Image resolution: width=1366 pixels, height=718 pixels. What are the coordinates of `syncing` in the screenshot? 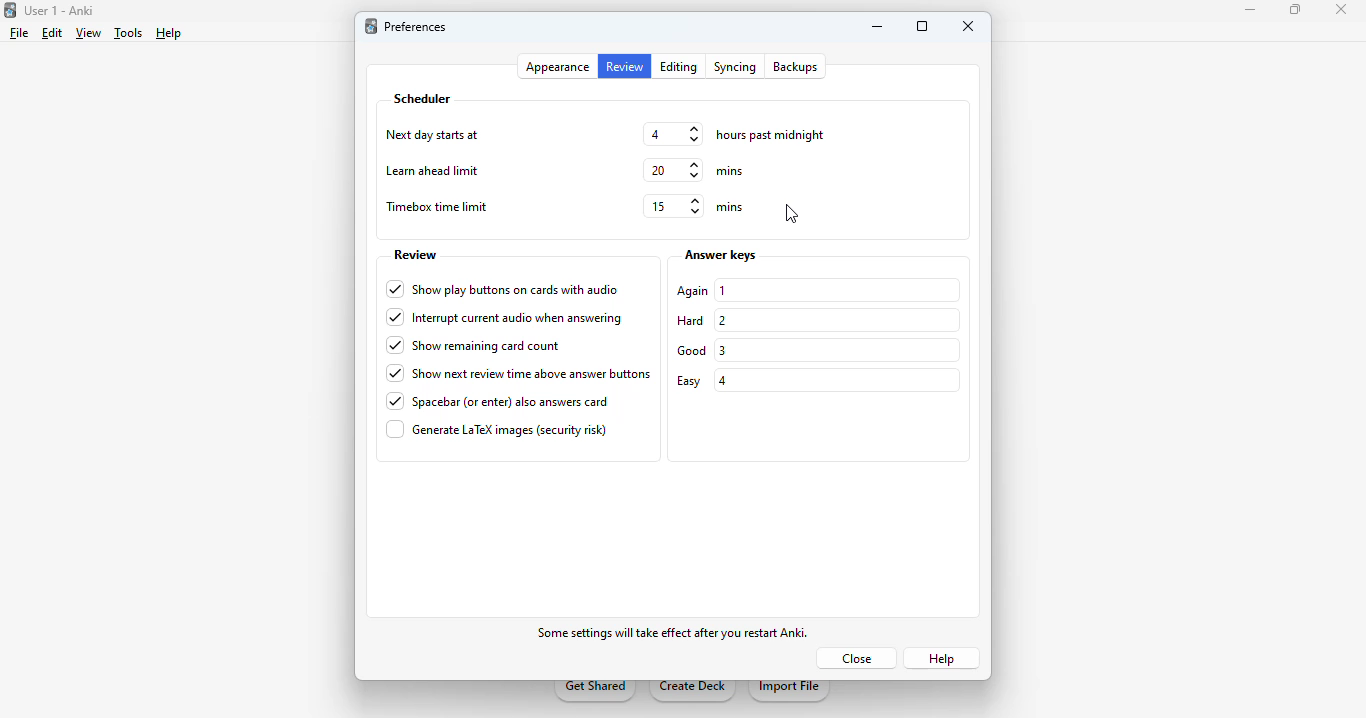 It's located at (733, 66).